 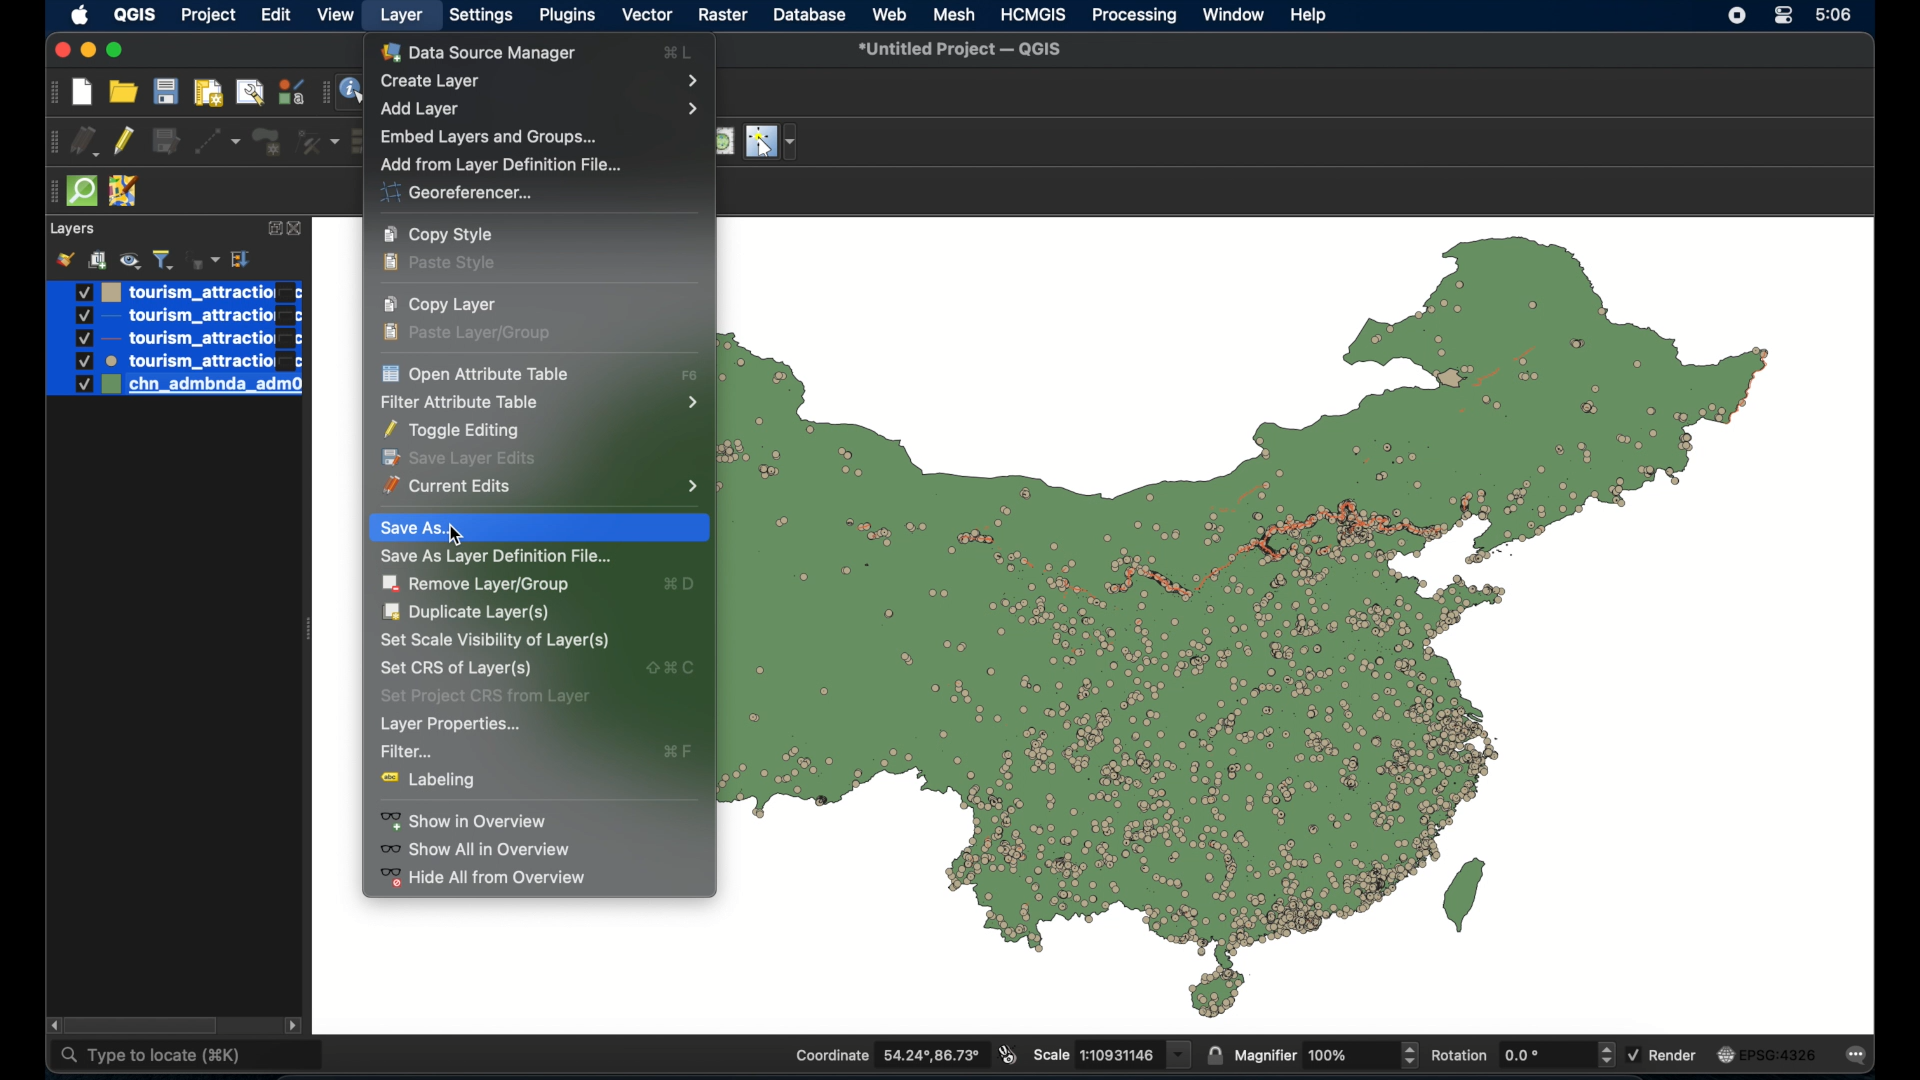 What do you see at coordinates (457, 539) in the screenshot?
I see `cursor` at bounding box center [457, 539].